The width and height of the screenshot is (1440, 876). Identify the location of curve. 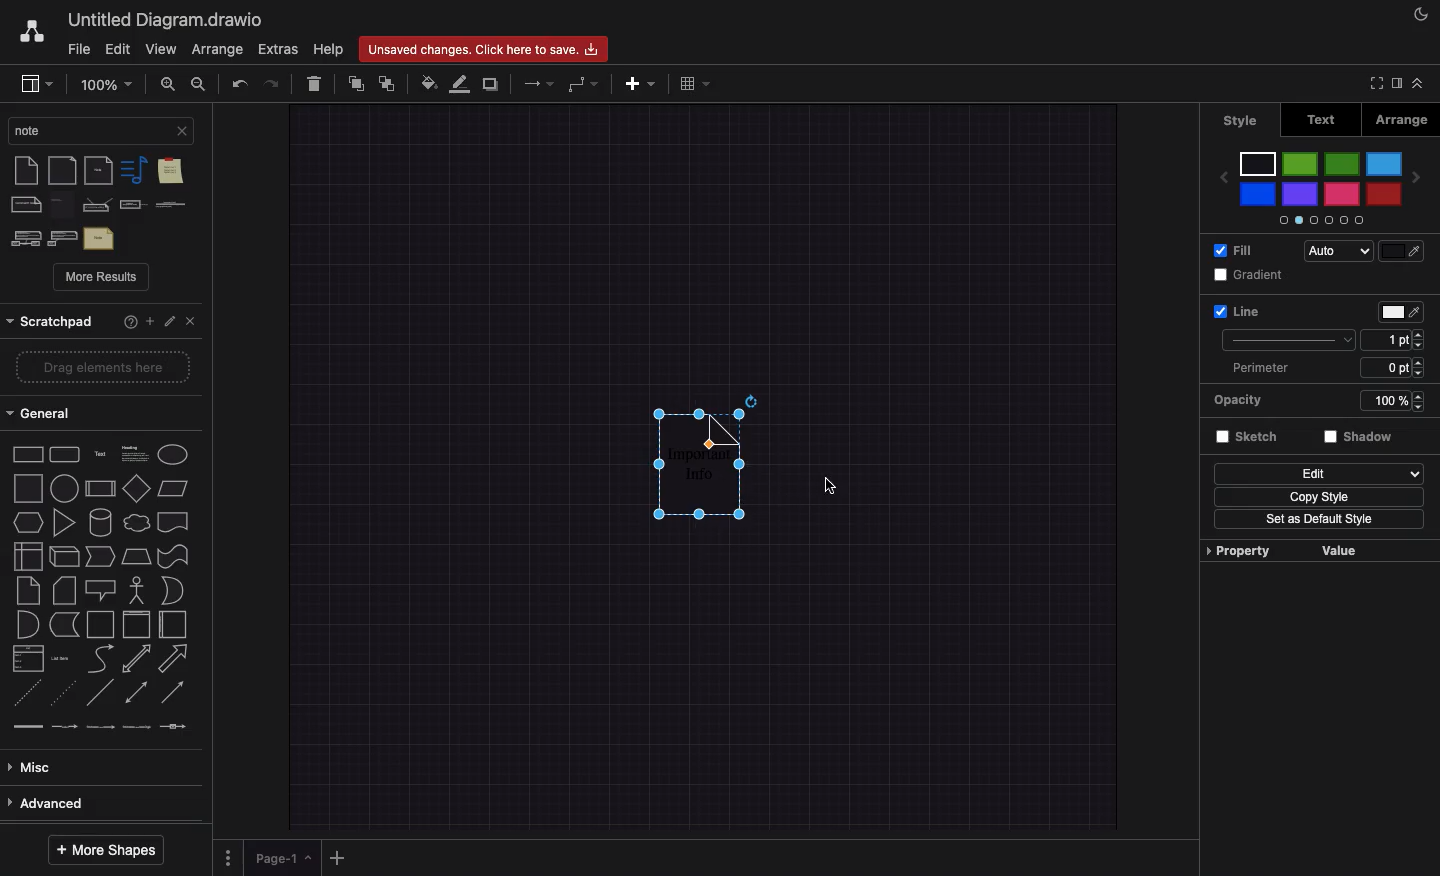
(100, 660).